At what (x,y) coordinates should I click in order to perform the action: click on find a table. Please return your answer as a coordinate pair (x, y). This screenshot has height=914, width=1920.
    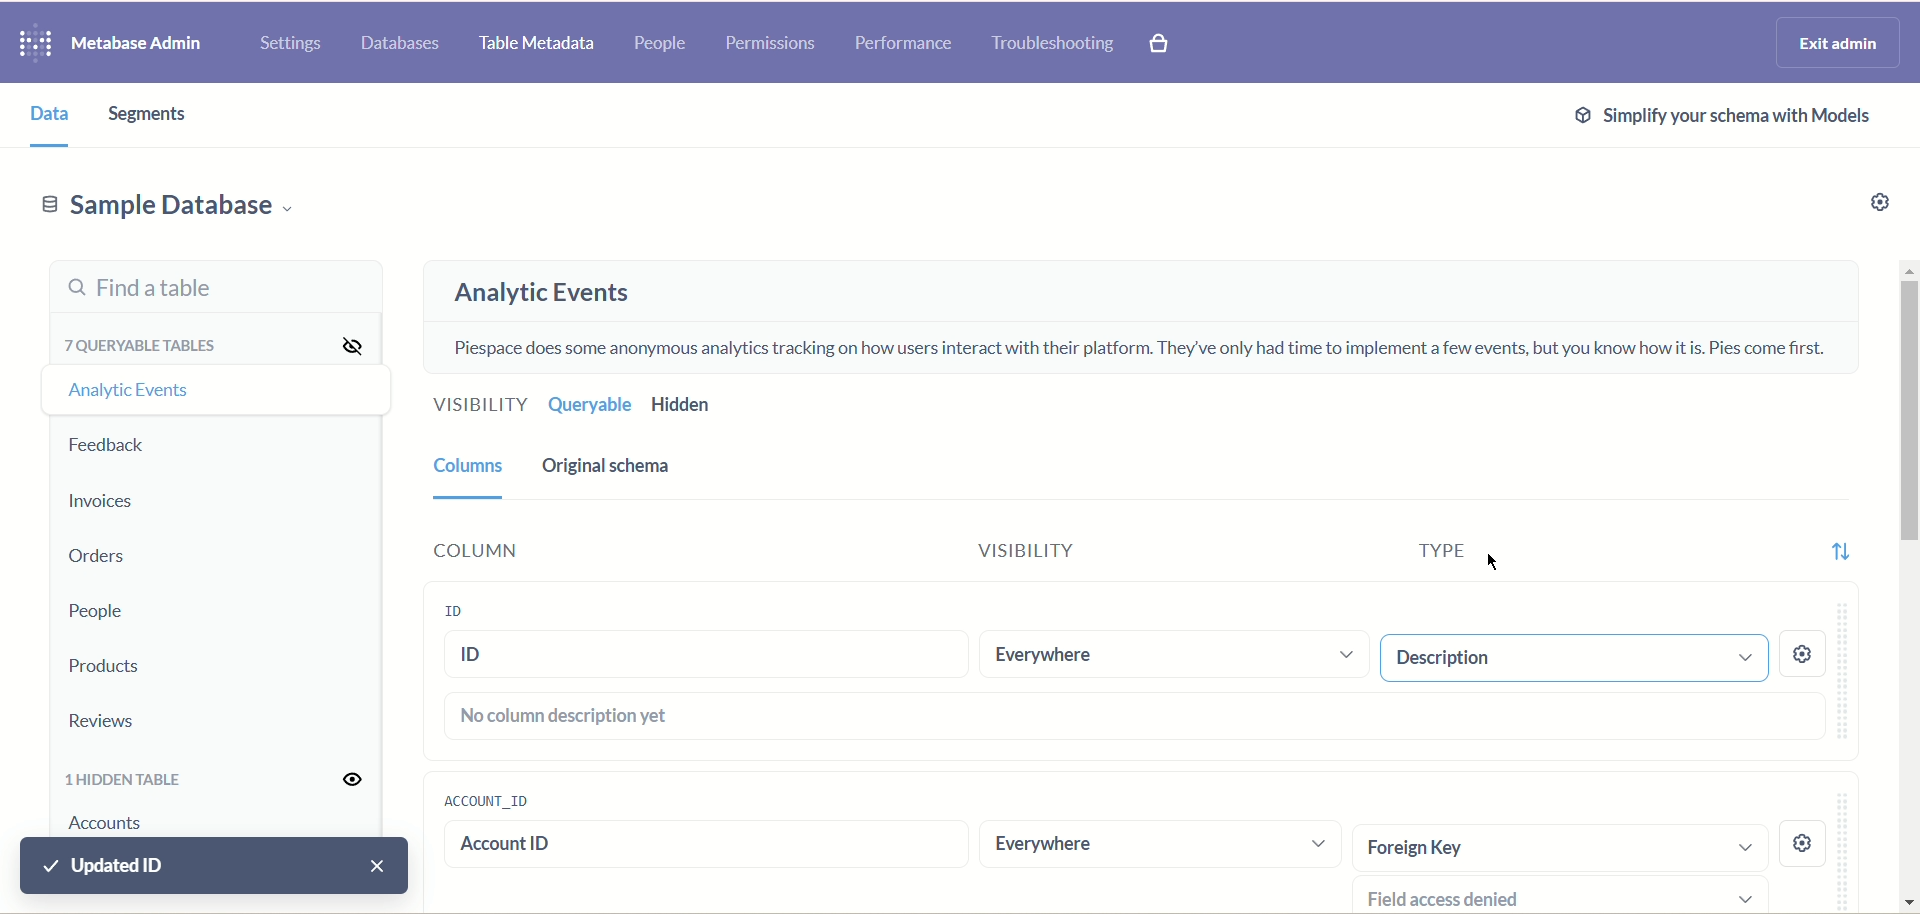
    Looking at the image, I should click on (215, 285).